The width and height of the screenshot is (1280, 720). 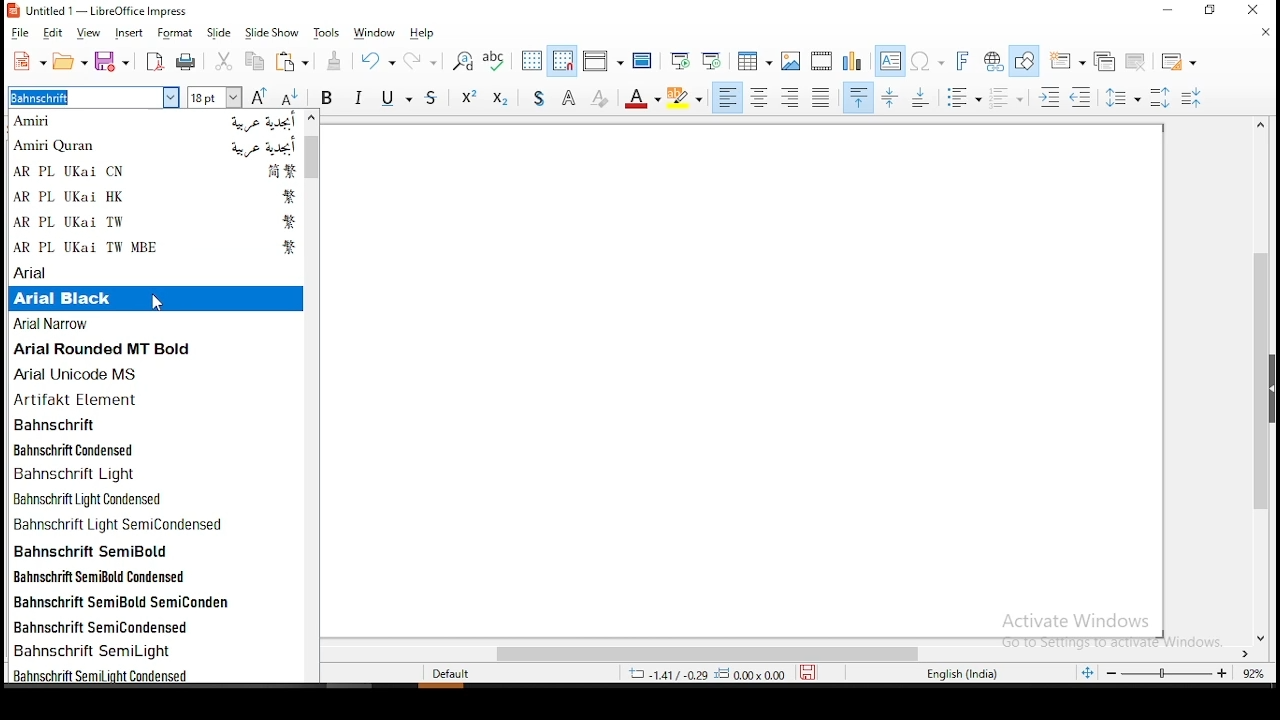 What do you see at coordinates (683, 61) in the screenshot?
I see `start from first slide` at bounding box center [683, 61].